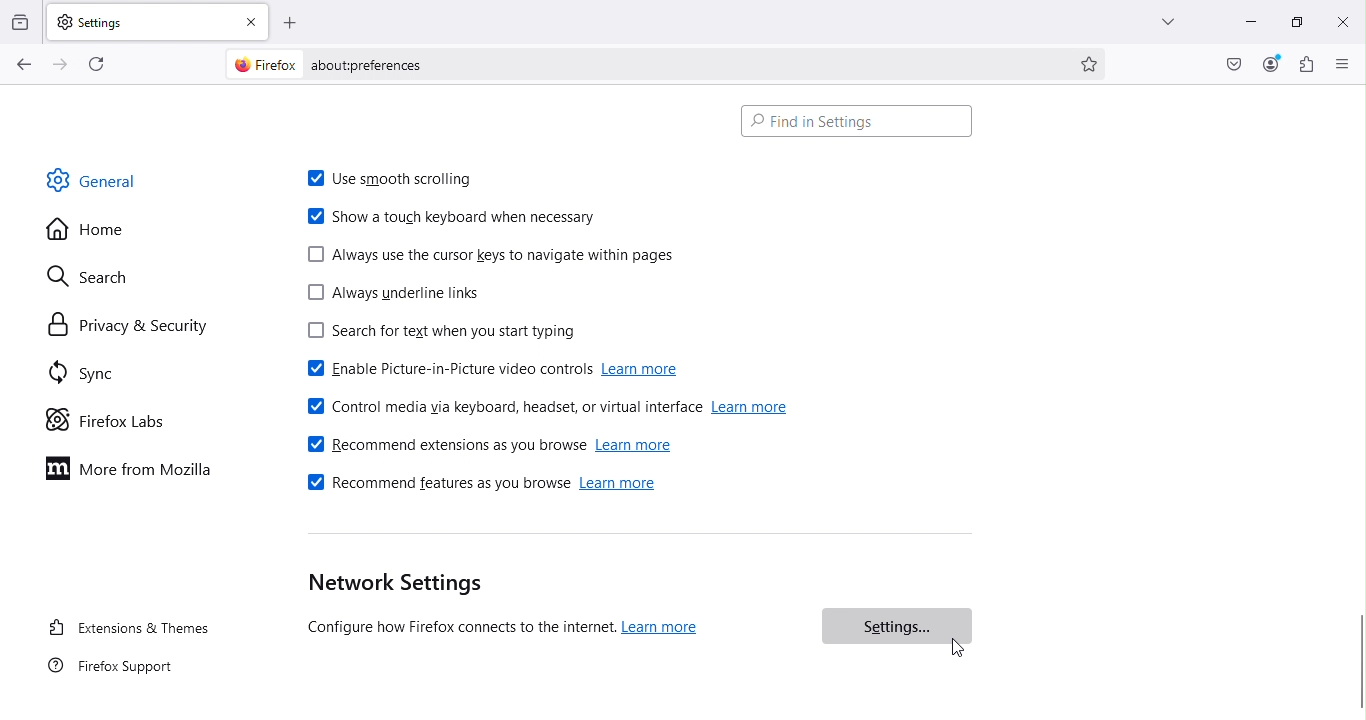  Describe the element at coordinates (252, 19) in the screenshot. I see `close` at that location.